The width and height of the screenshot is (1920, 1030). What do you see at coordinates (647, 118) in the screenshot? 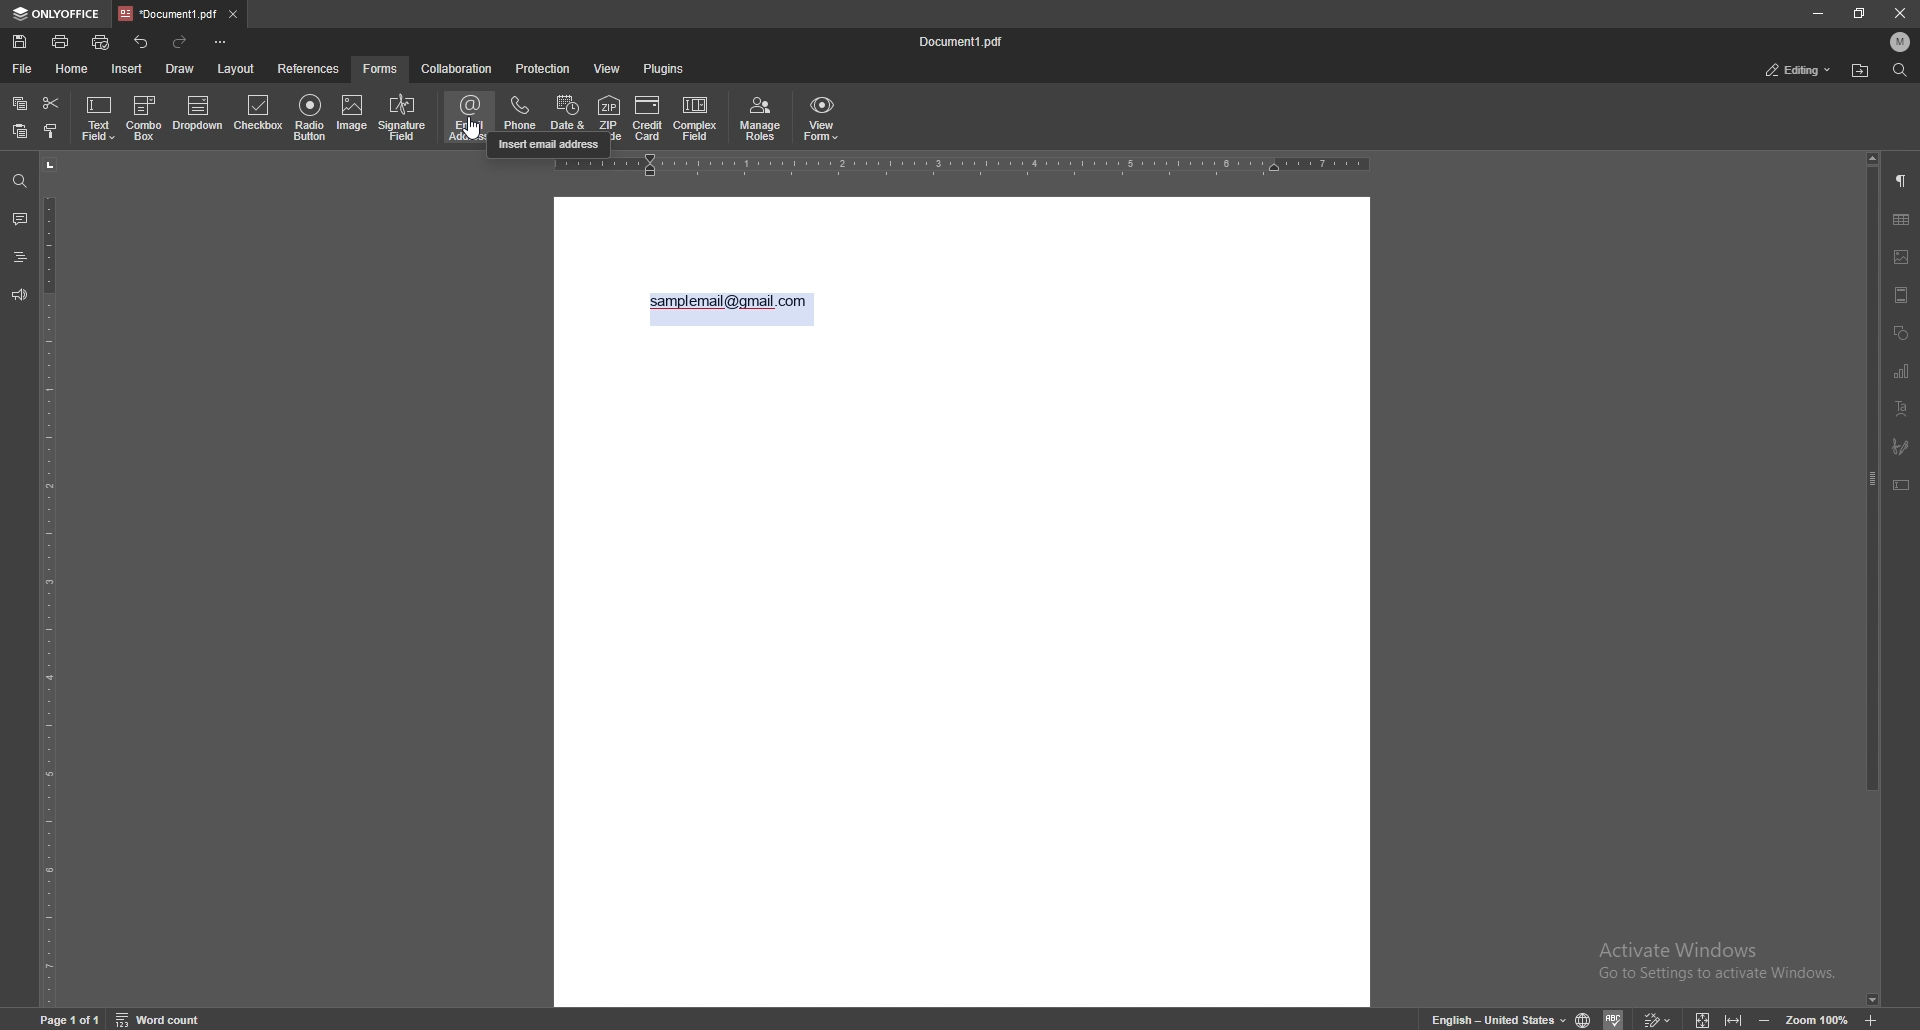
I see `credit card` at bounding box center [647, 118].